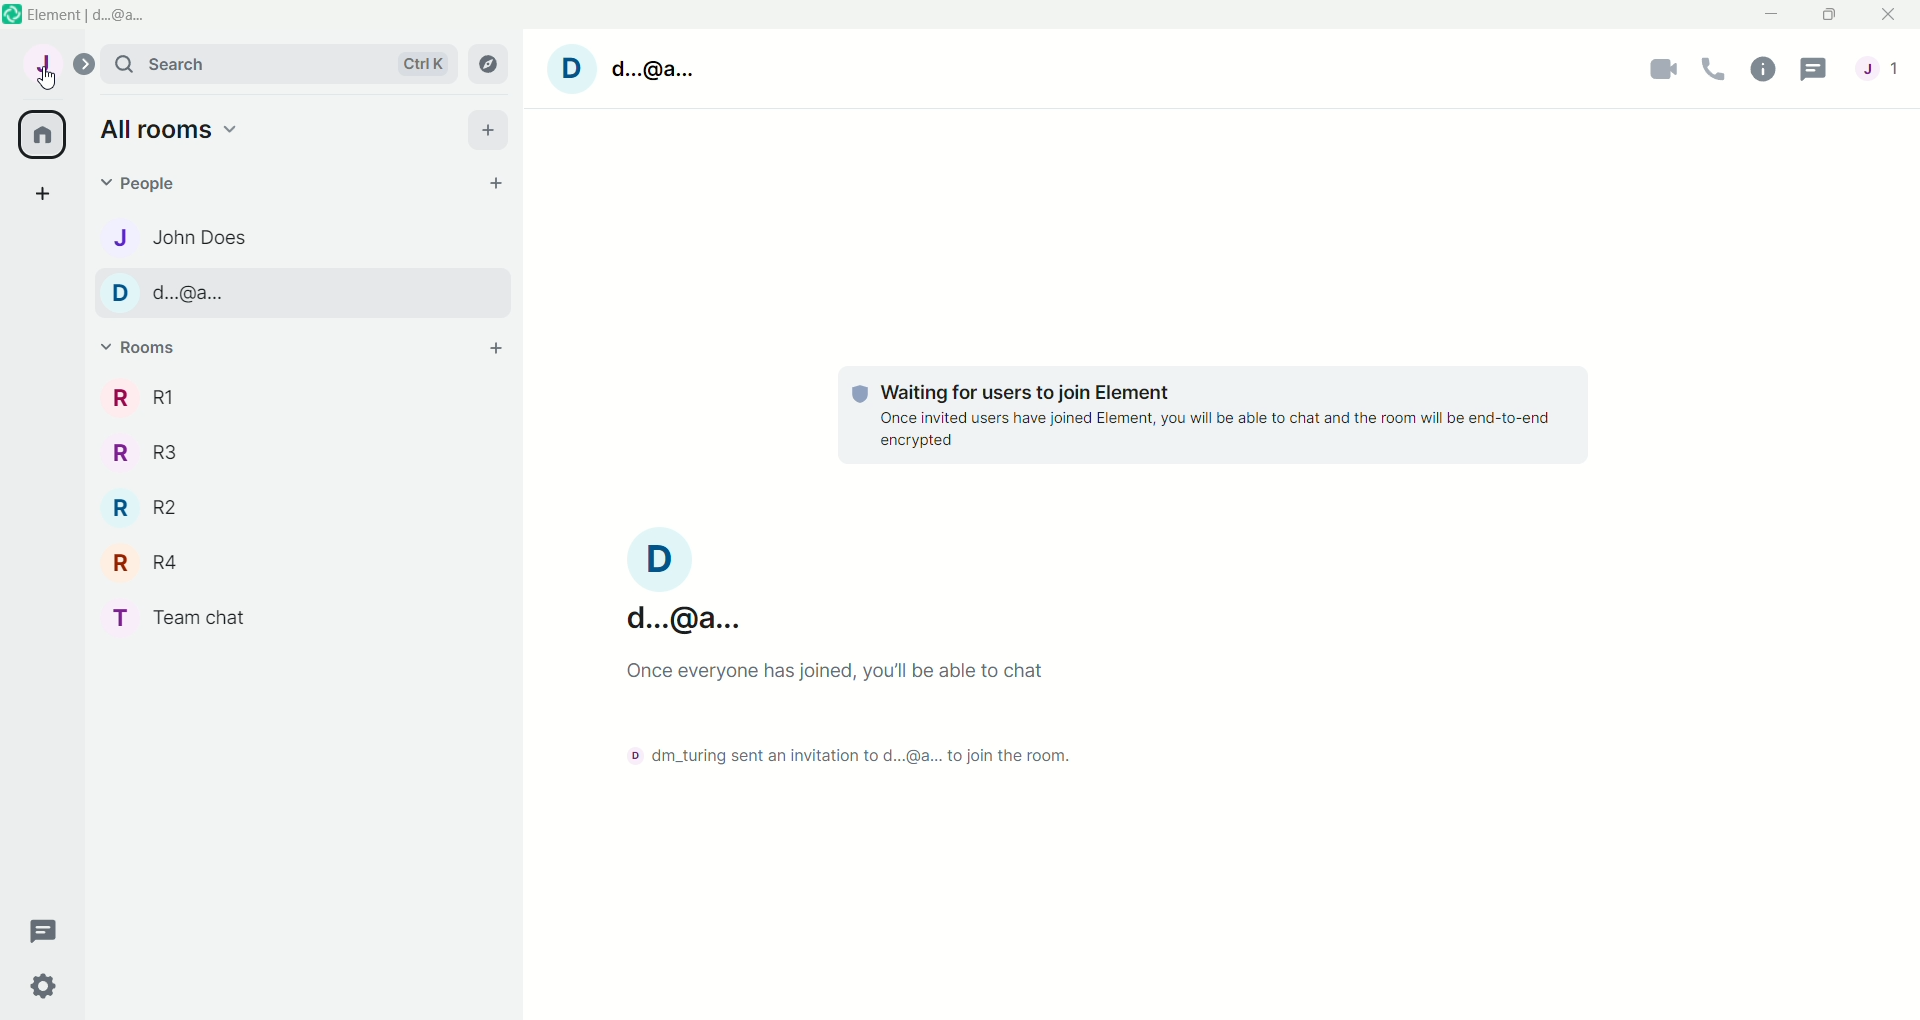 Image resolution: width=1920 pixels, height=1020 pixels. Describe the element at coordinates (44, 986) in the screenshot. I see `Quick settings` at that location.